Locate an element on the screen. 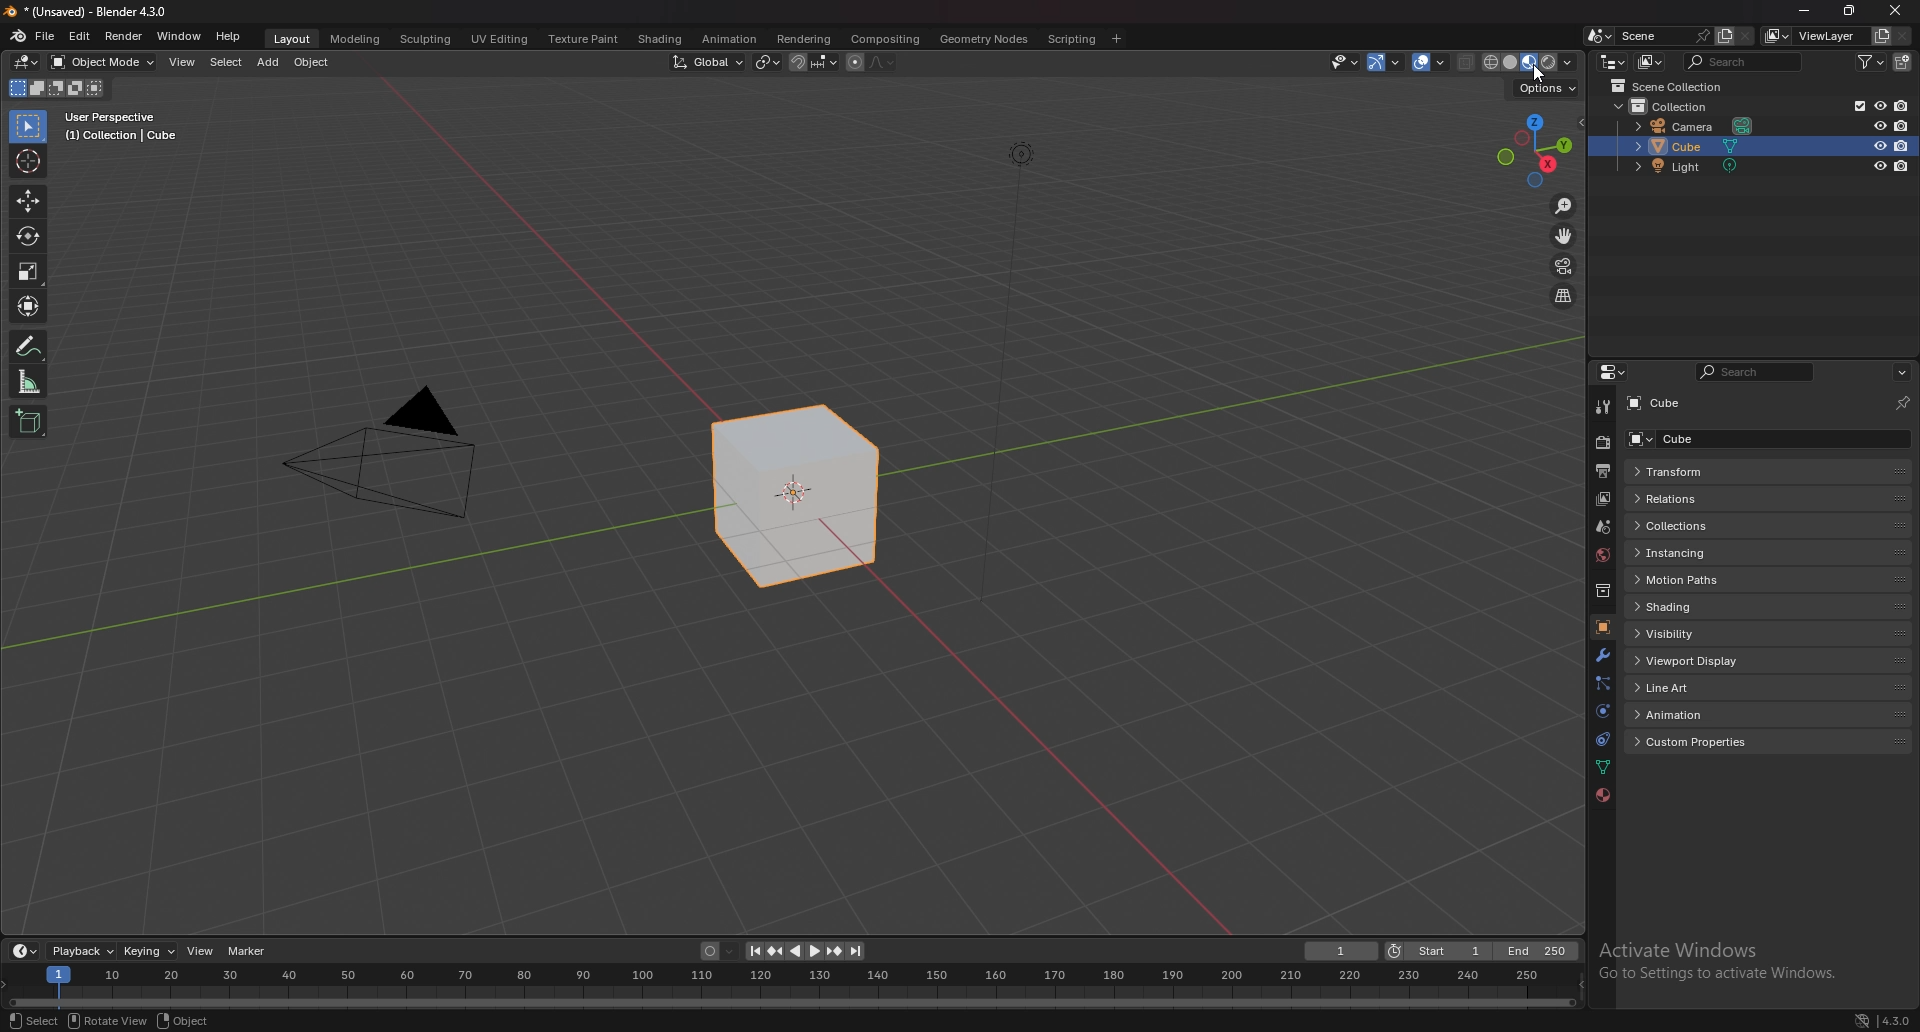  scene is located at coordinates (1664, 36).